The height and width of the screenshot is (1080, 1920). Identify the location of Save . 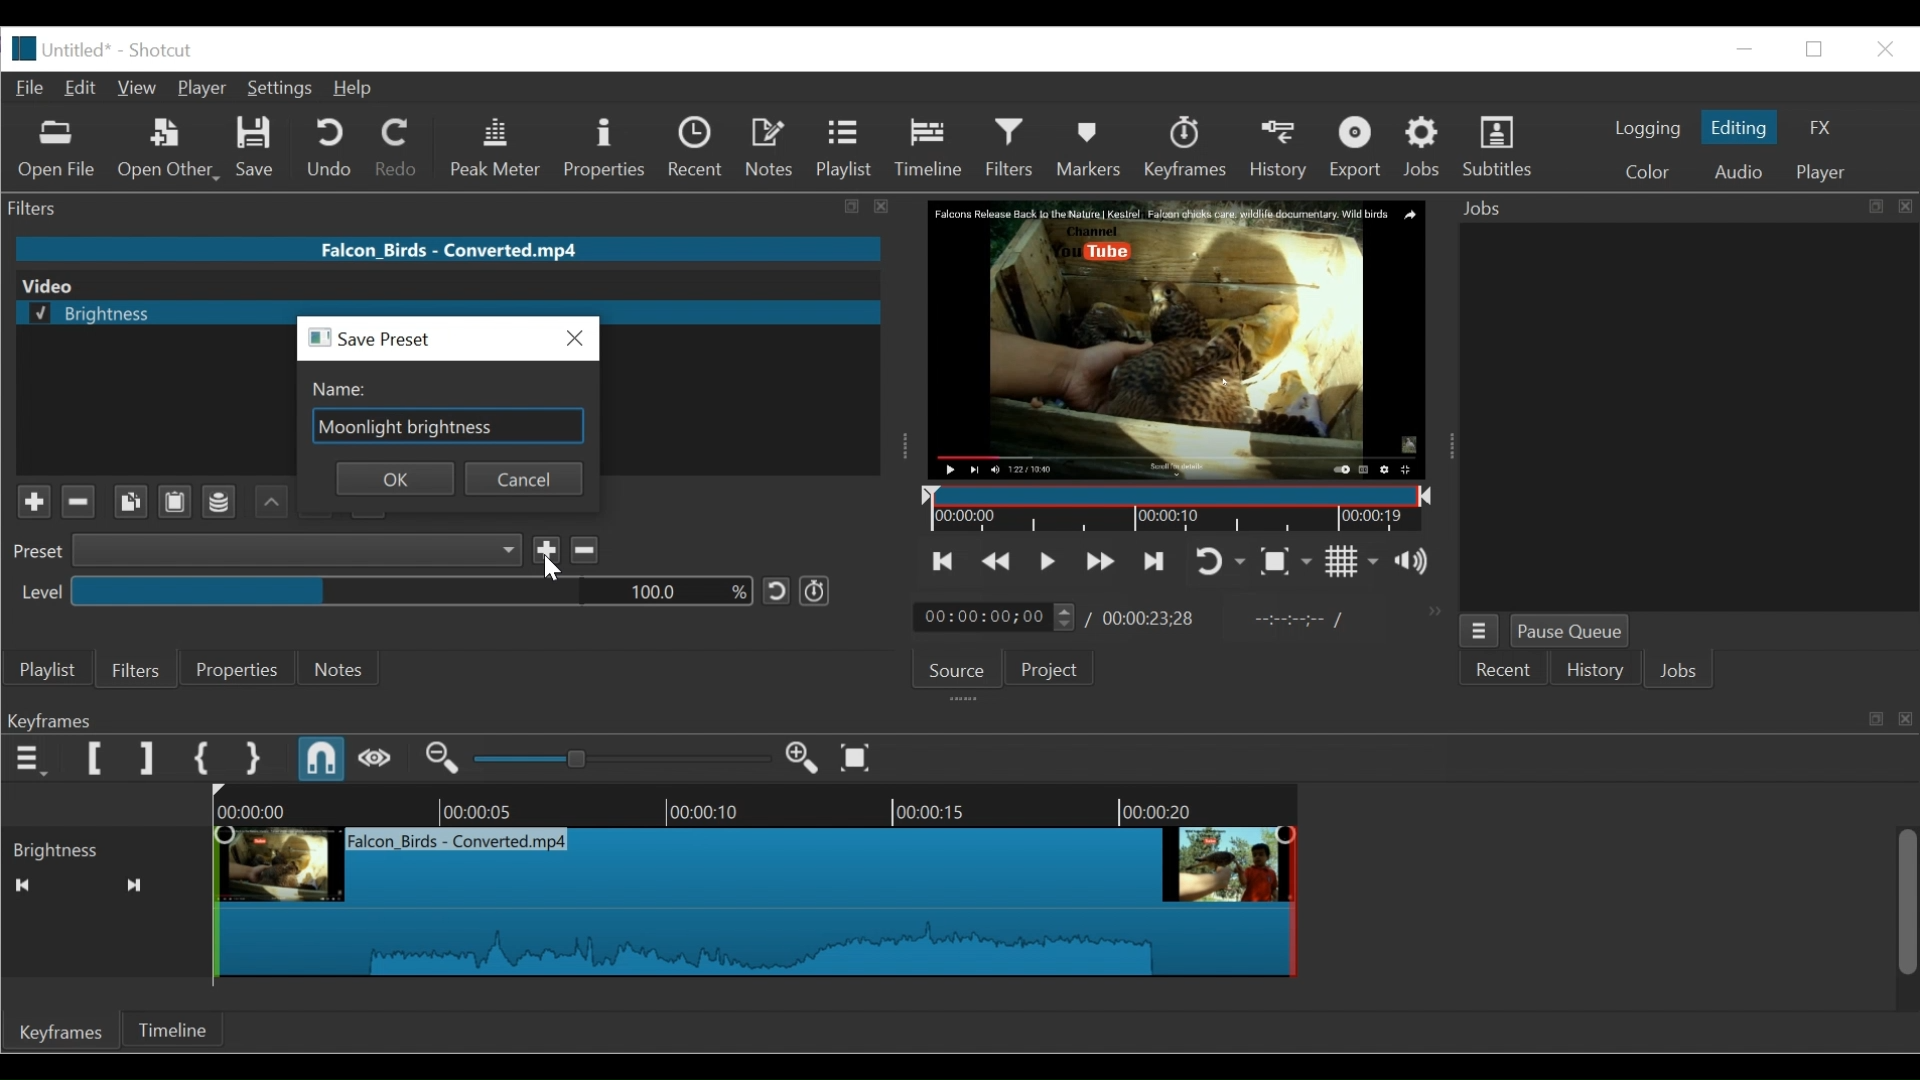
(548, 552).